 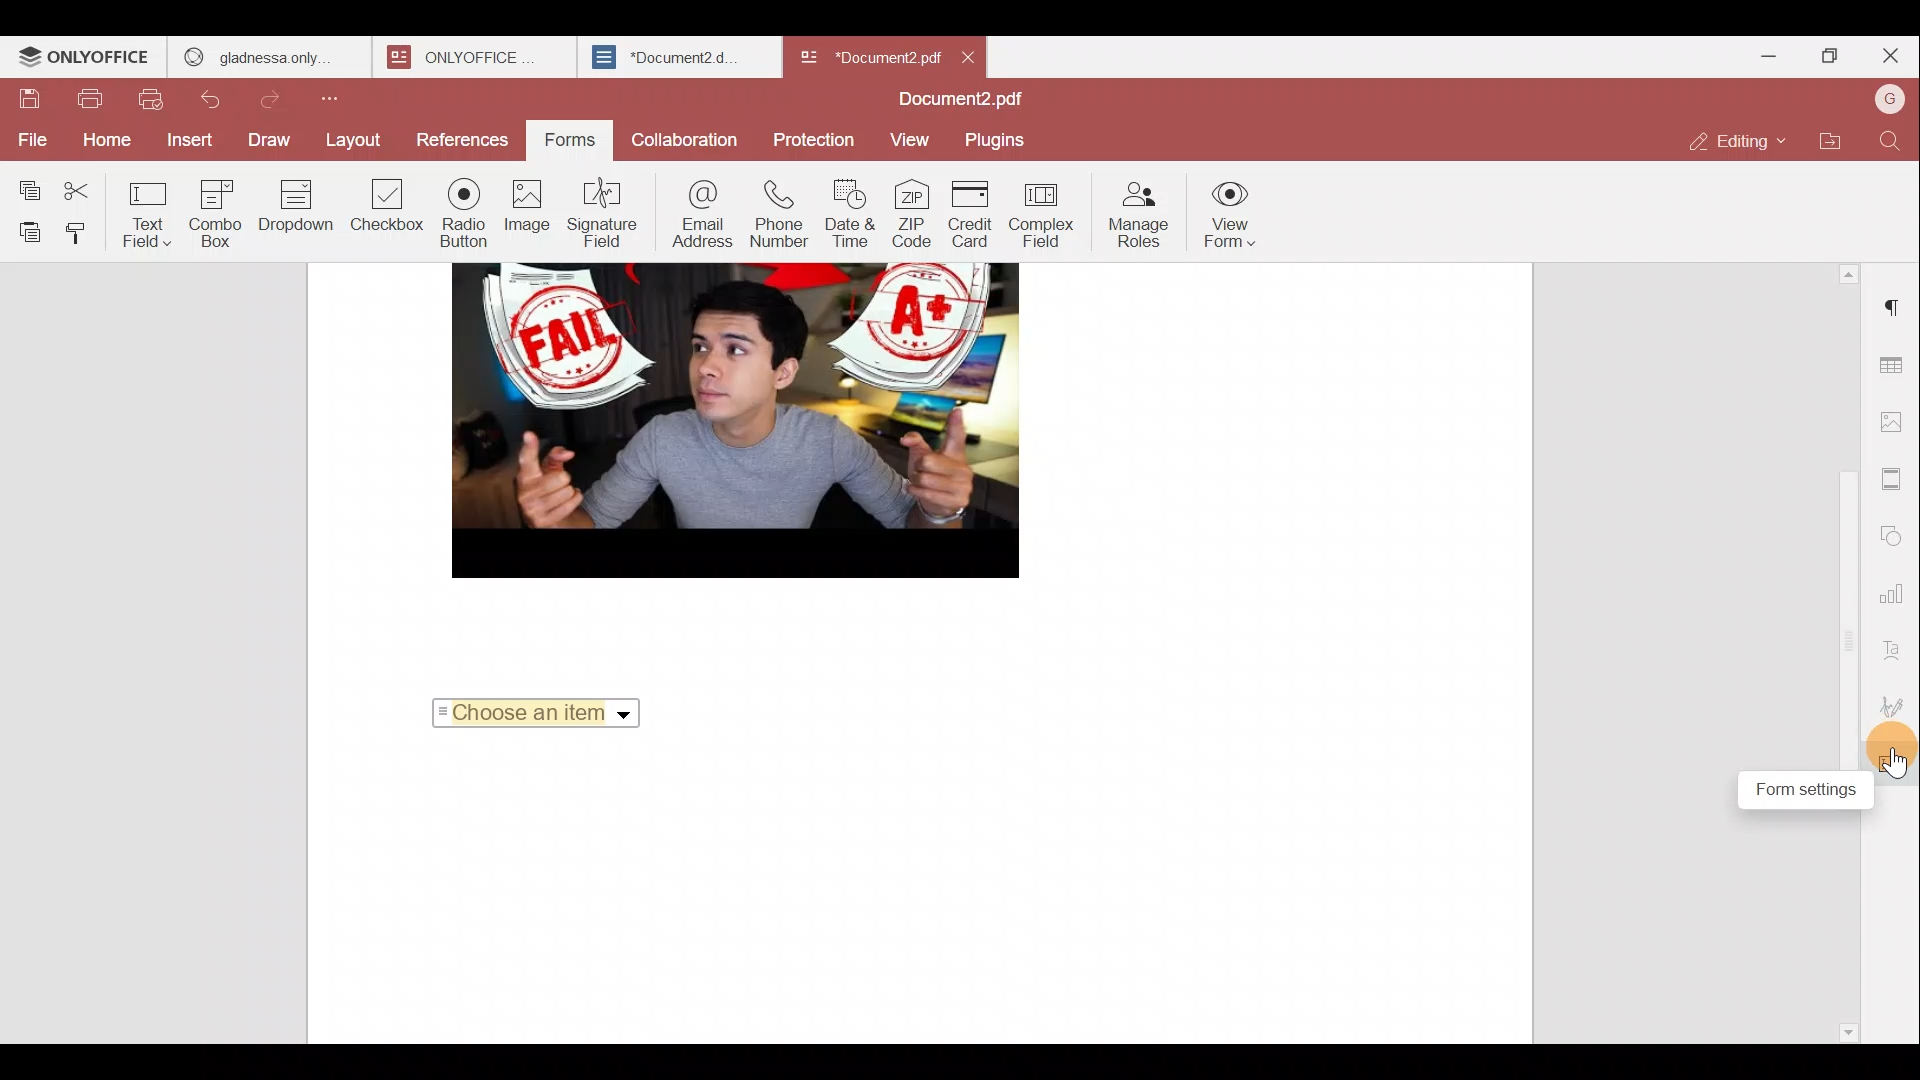 What do you see at coordinates (352, 143) in the screenshot?
I see `Layout` at bounding box center [352, 143].